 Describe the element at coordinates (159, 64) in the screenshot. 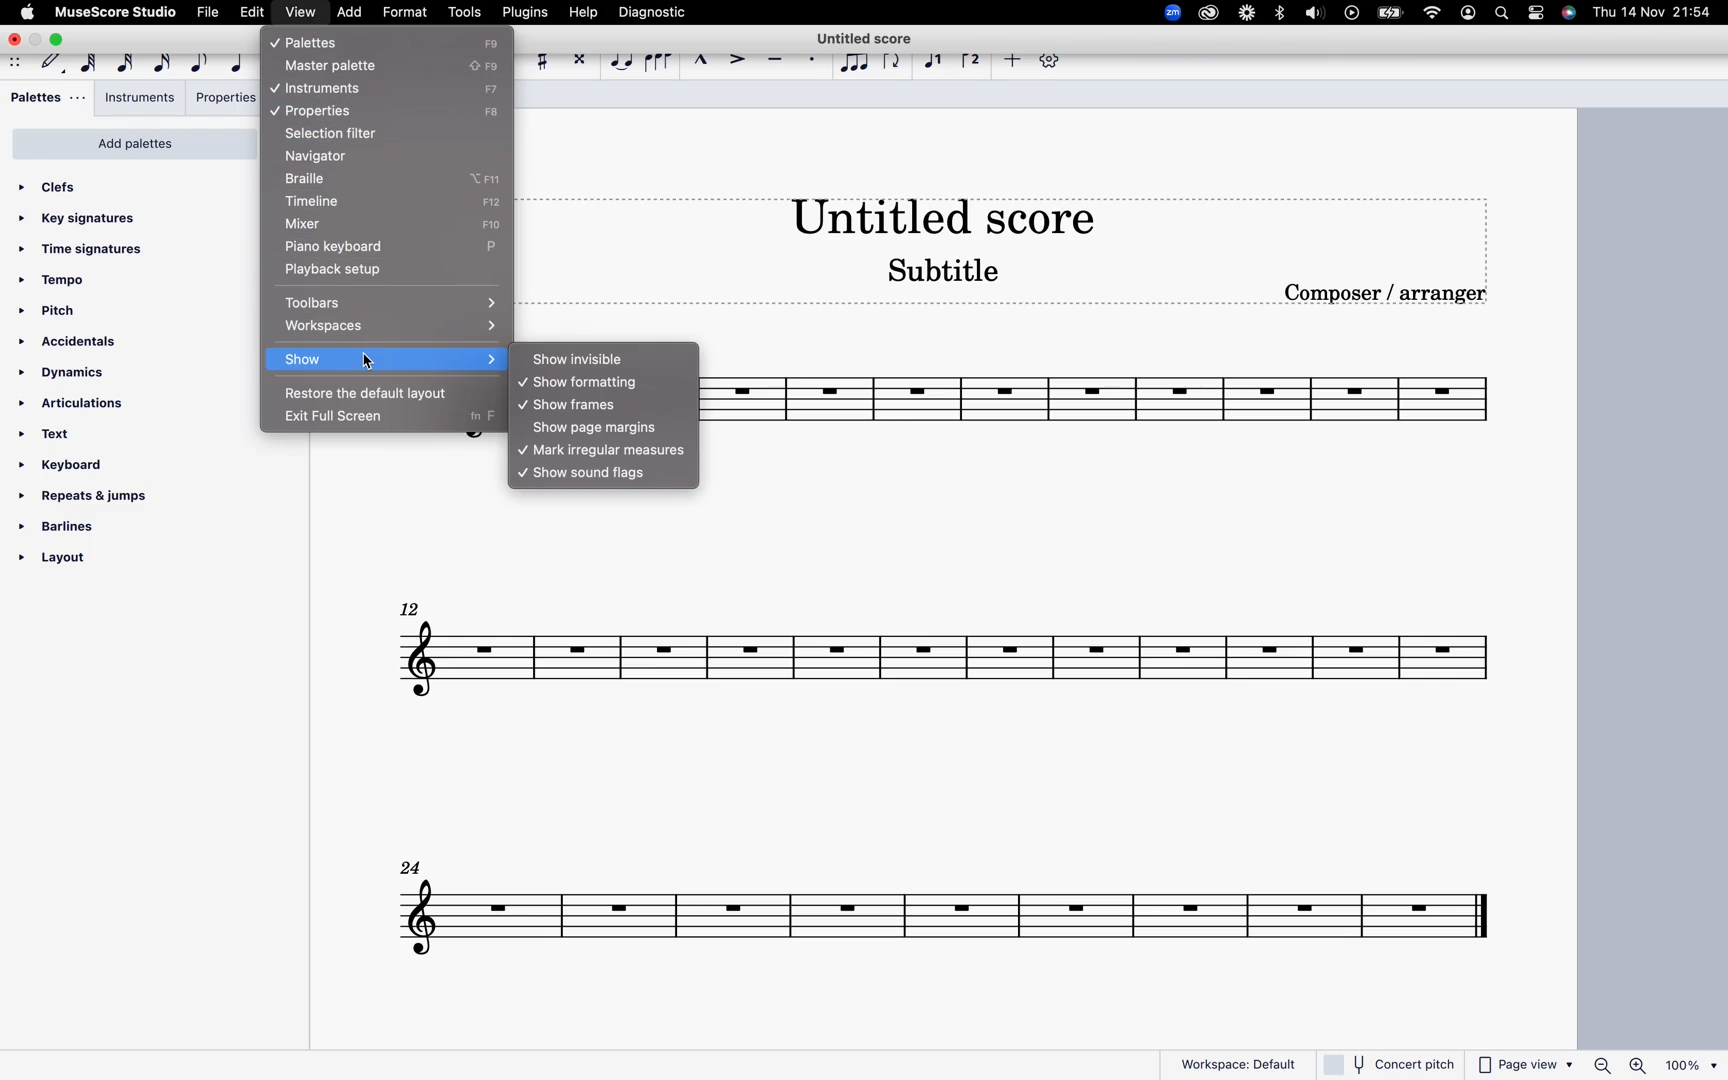

I see `16th note` at that location.